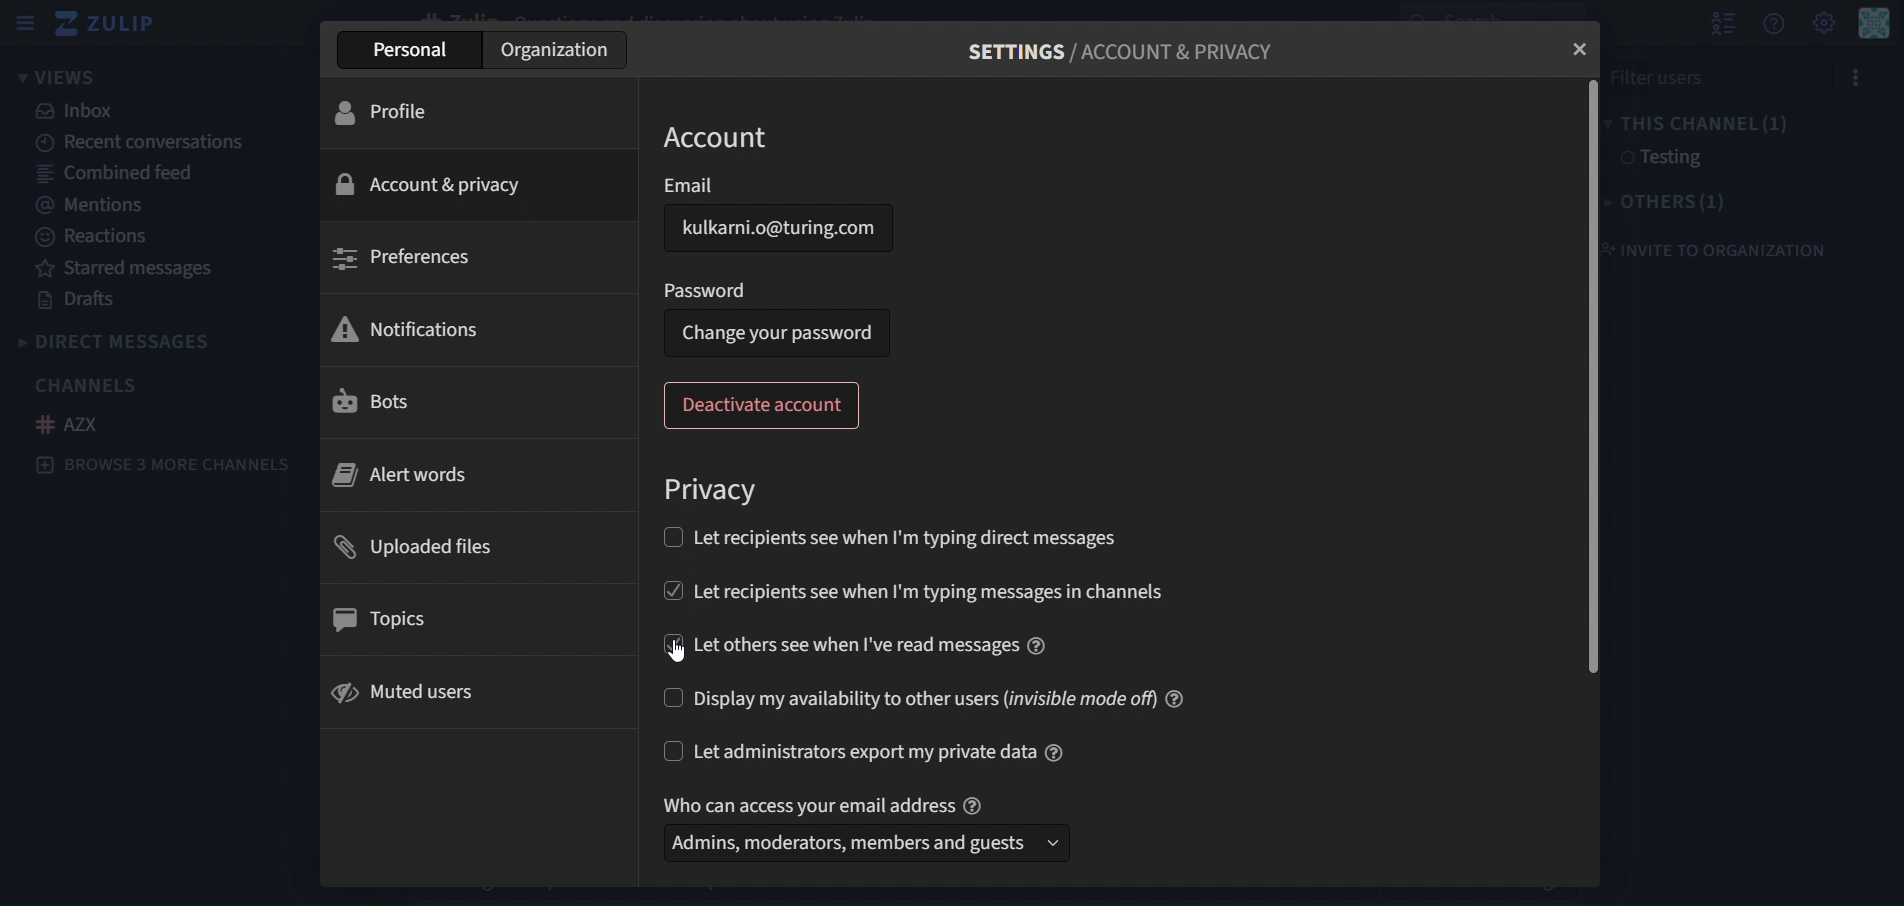 Image resolution: width=1904 pixels, height=906 pixels. Describe the element at coordinates (710, 288) in the screenshot. I see `password` at that location.